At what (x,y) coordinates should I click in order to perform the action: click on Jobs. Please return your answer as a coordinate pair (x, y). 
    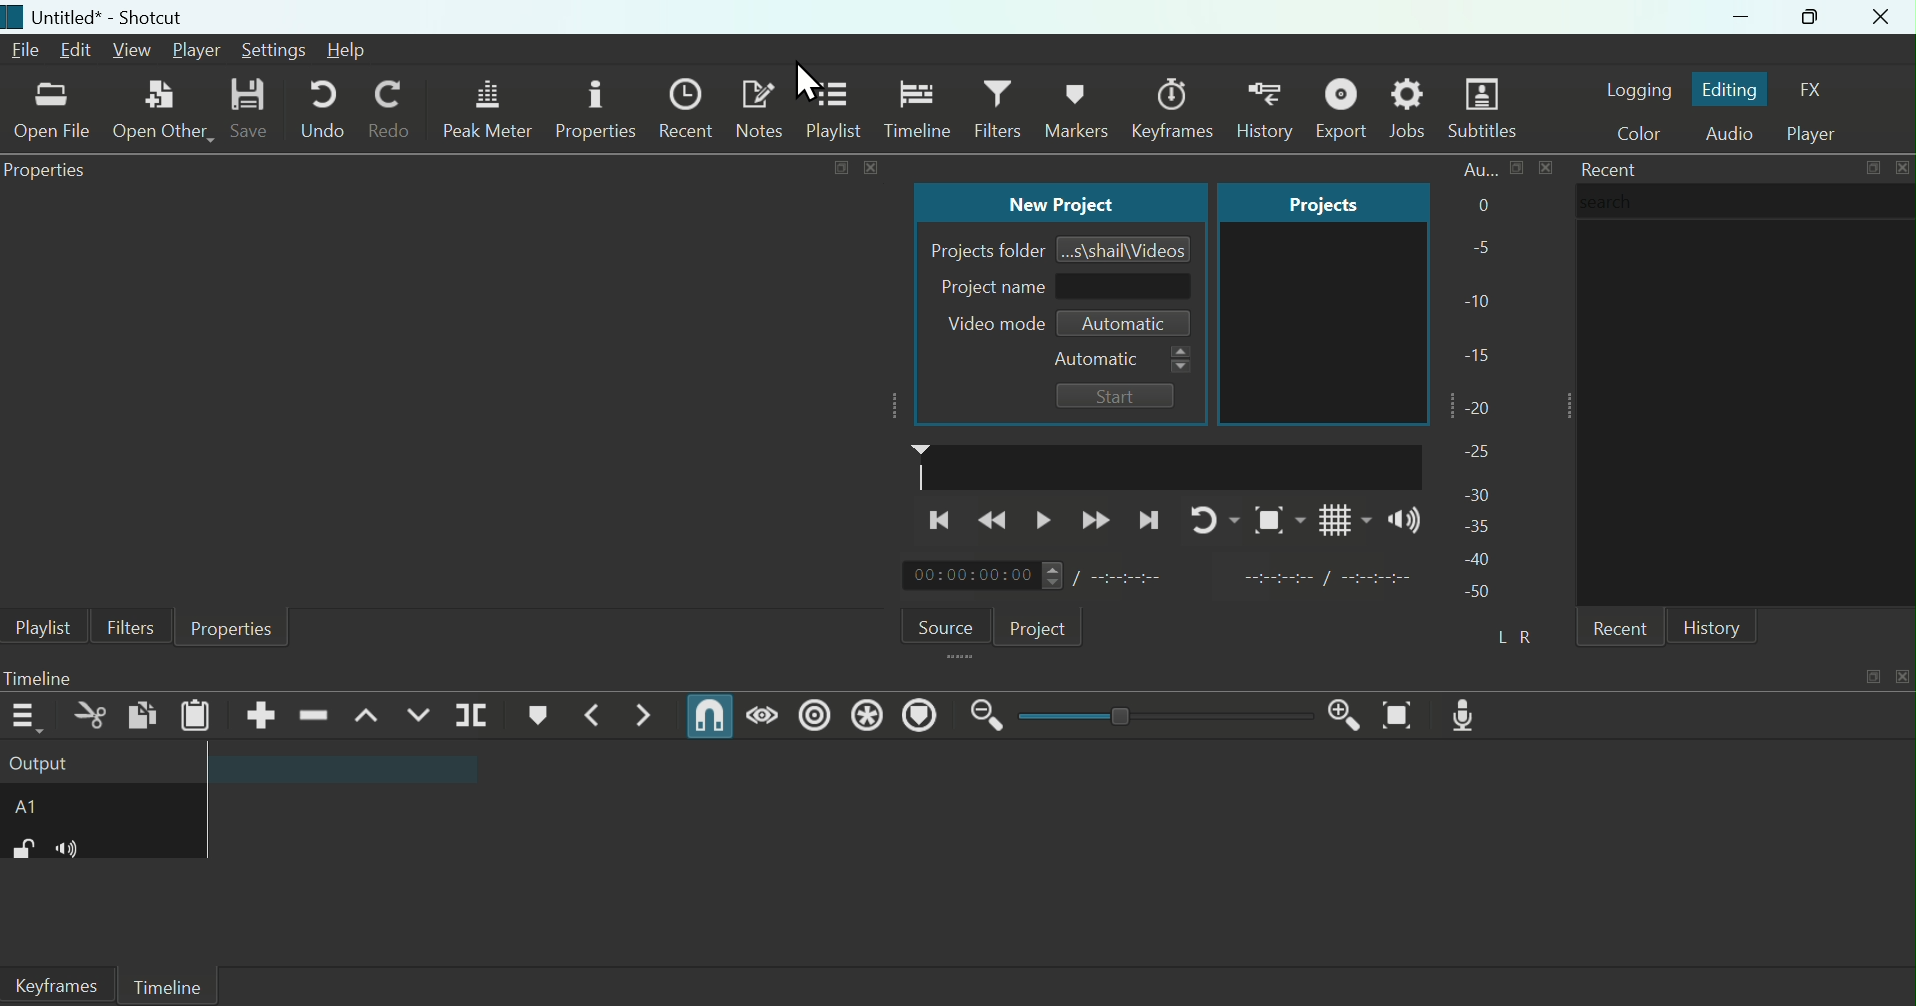
    Looking at the image, I should click on (1412, 109).